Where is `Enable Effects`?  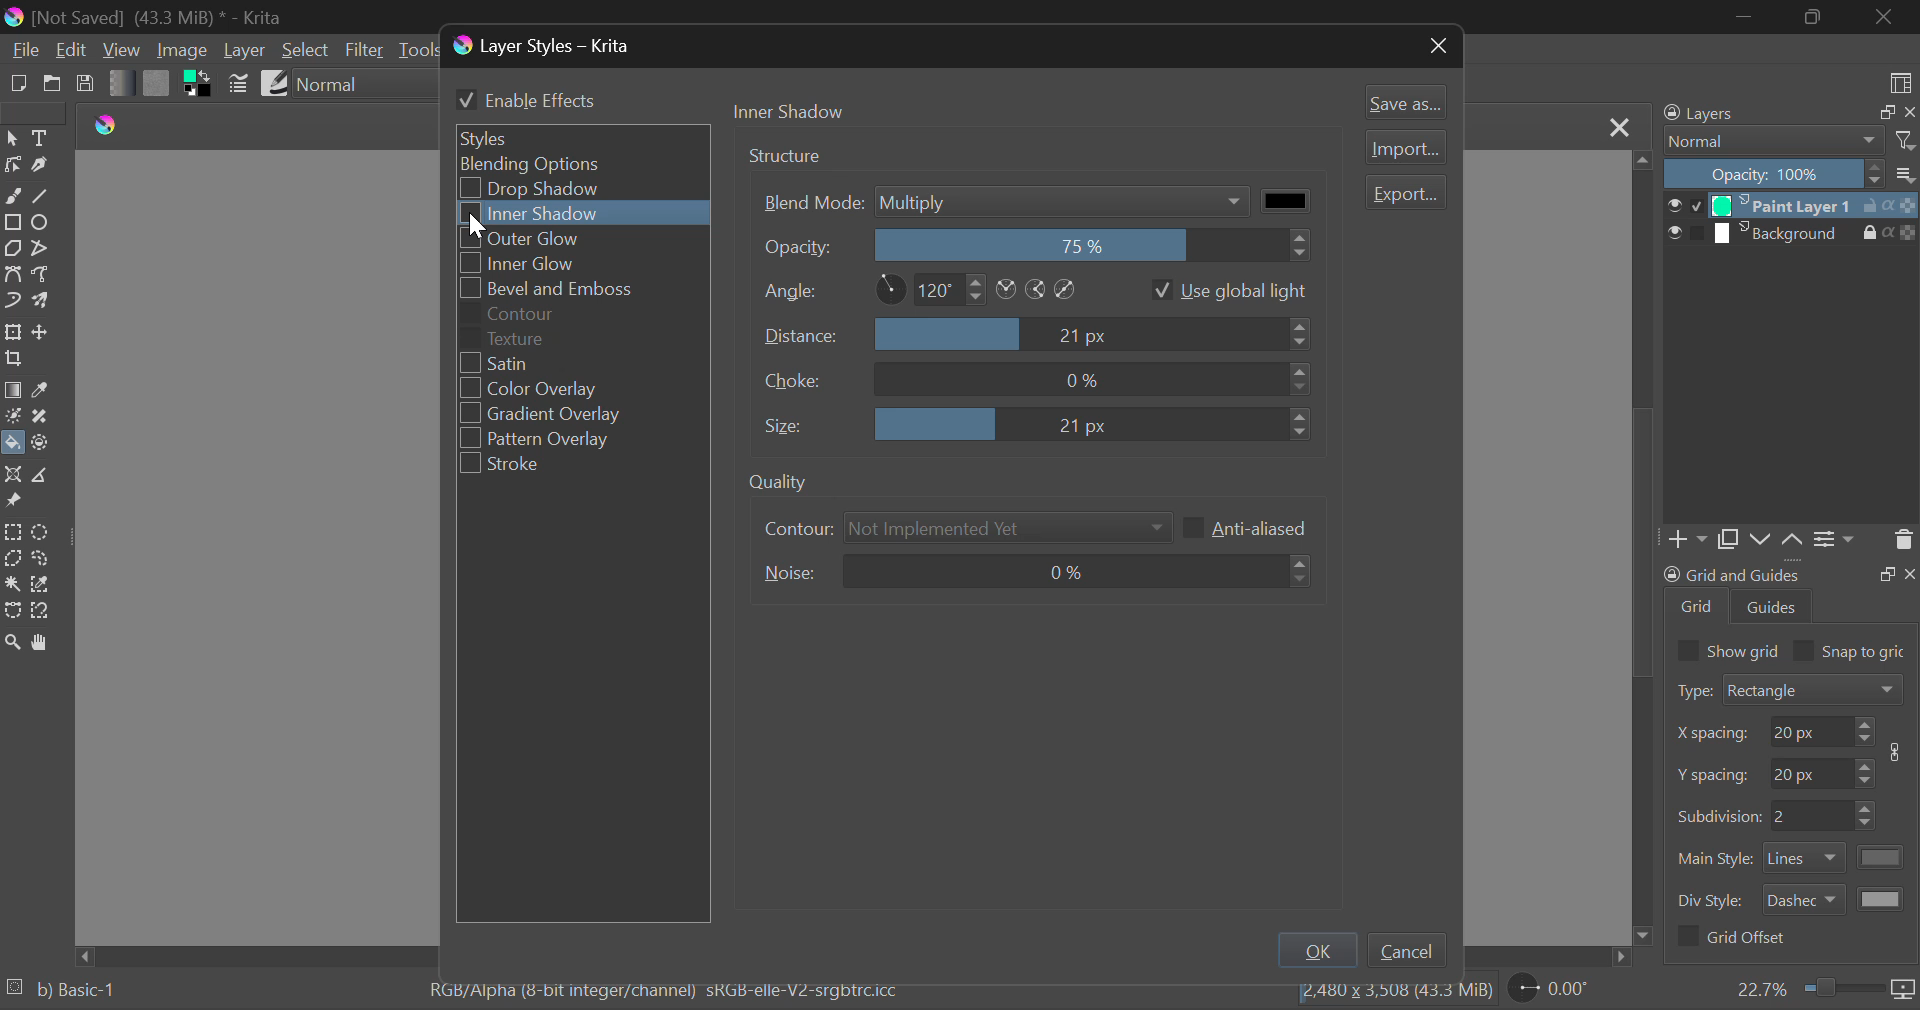 Enable Effects is located at coordinates (540, 100).